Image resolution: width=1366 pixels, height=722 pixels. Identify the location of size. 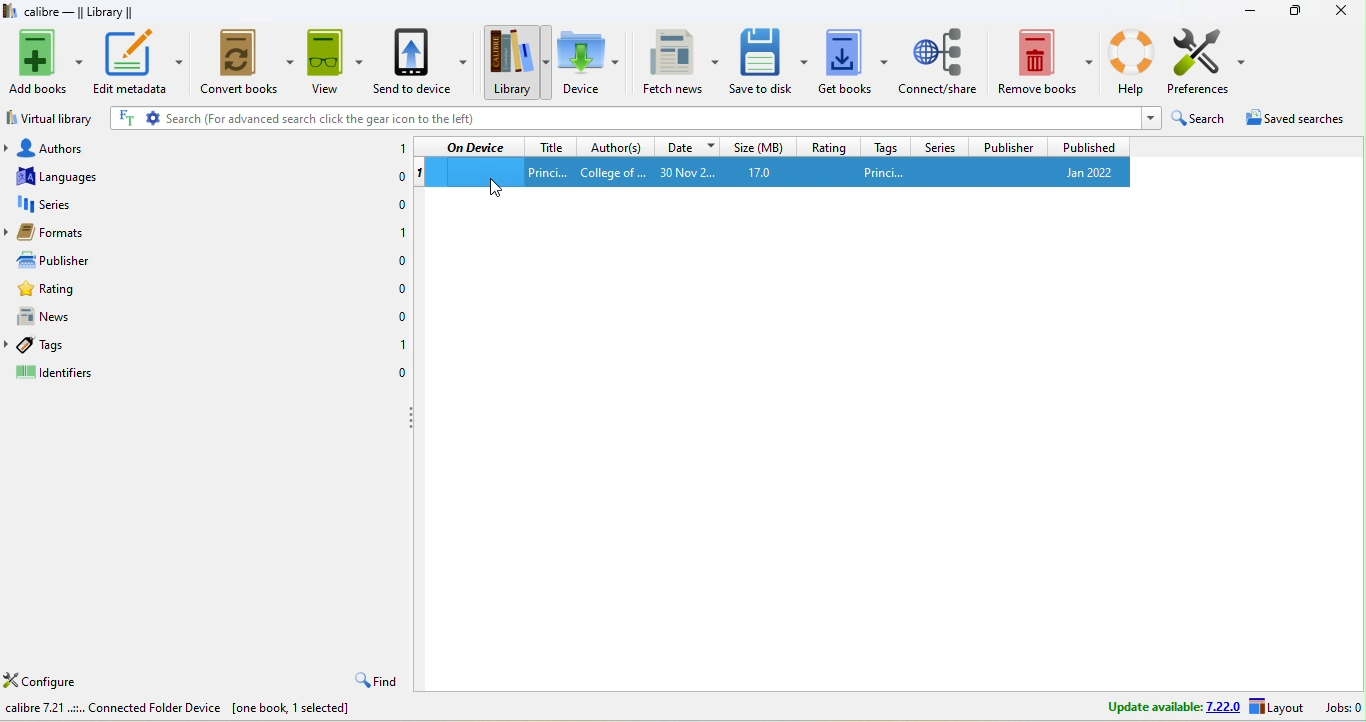
(758, 145).